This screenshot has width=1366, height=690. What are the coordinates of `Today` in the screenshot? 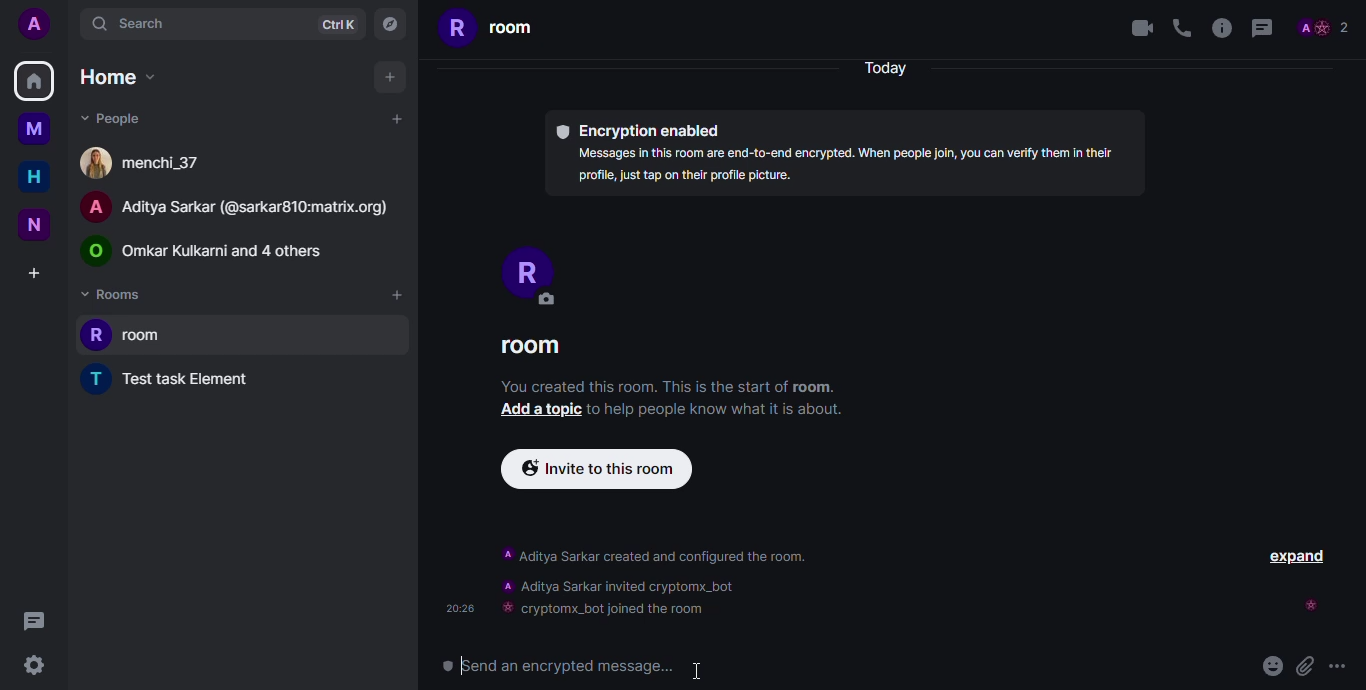 It's located at (891, 67).